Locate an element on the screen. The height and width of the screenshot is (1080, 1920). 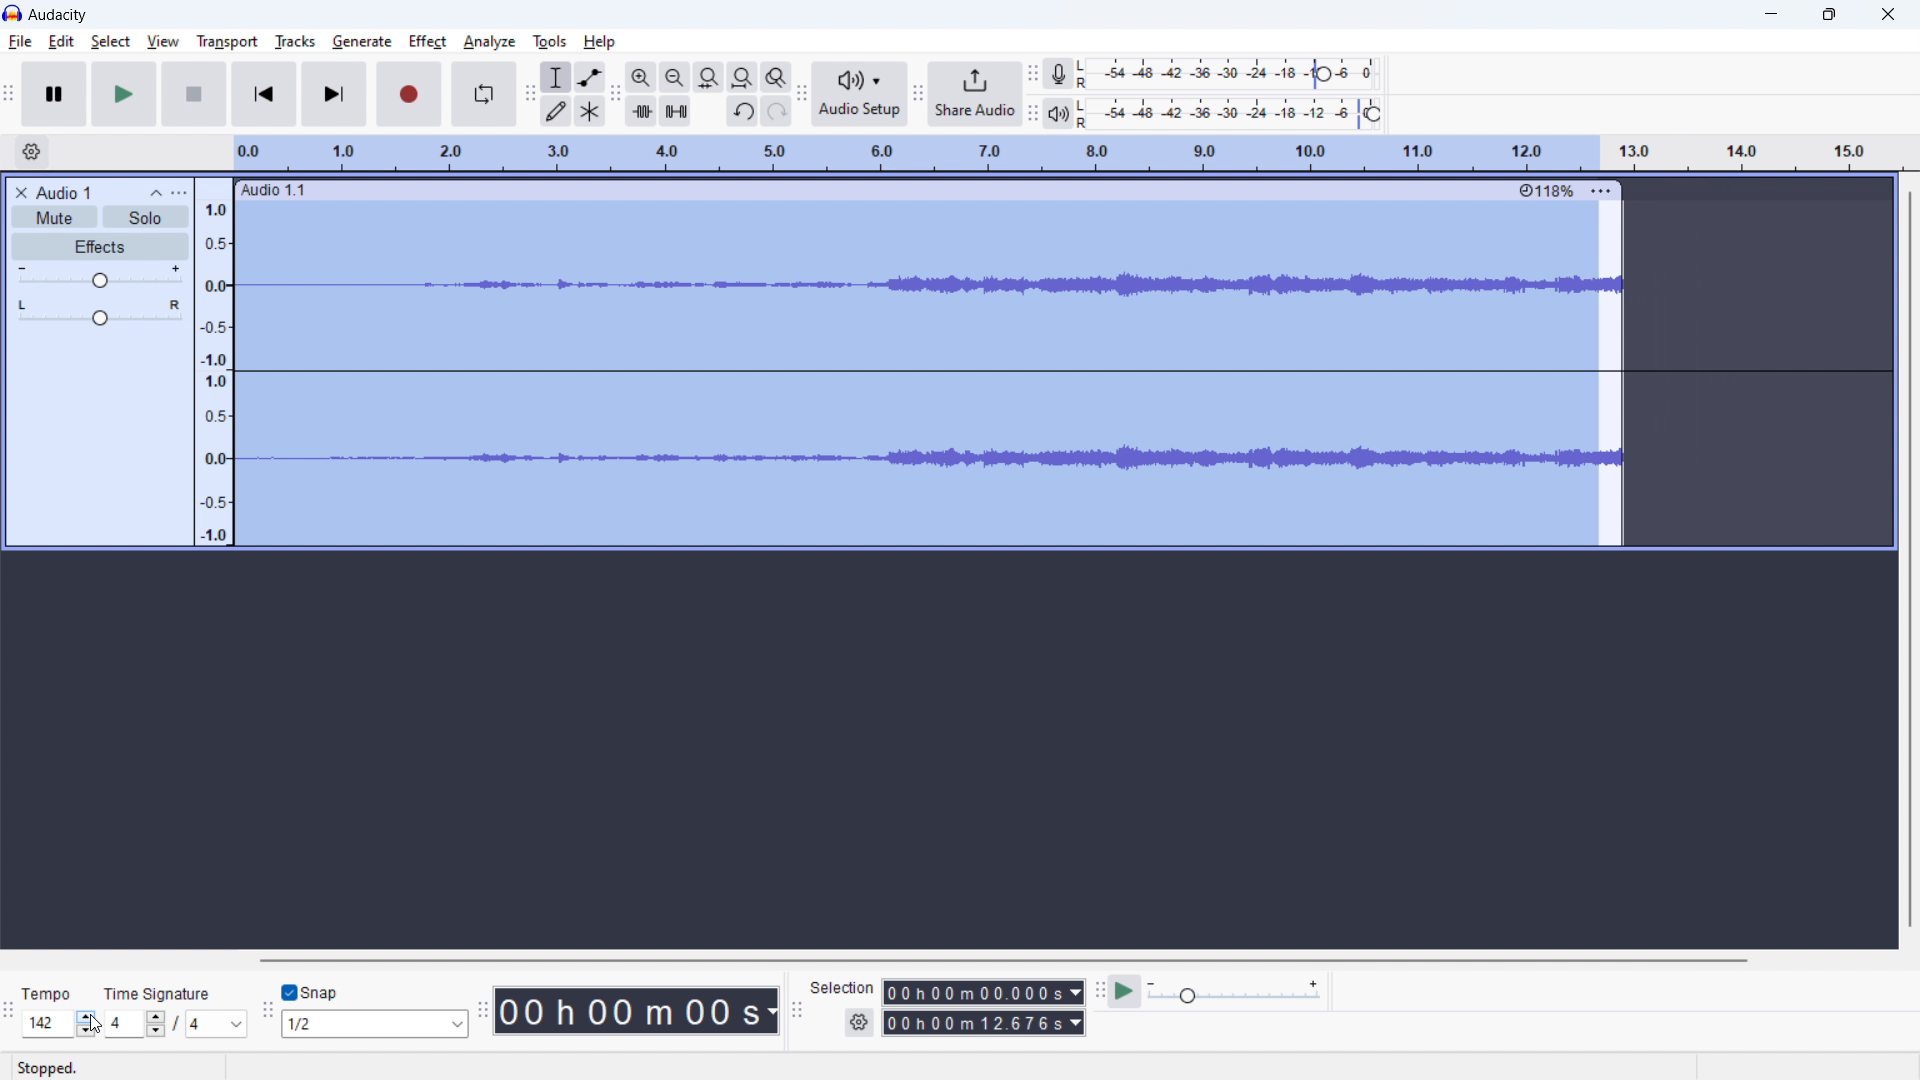
LR is located at coordinates (1086, 113).